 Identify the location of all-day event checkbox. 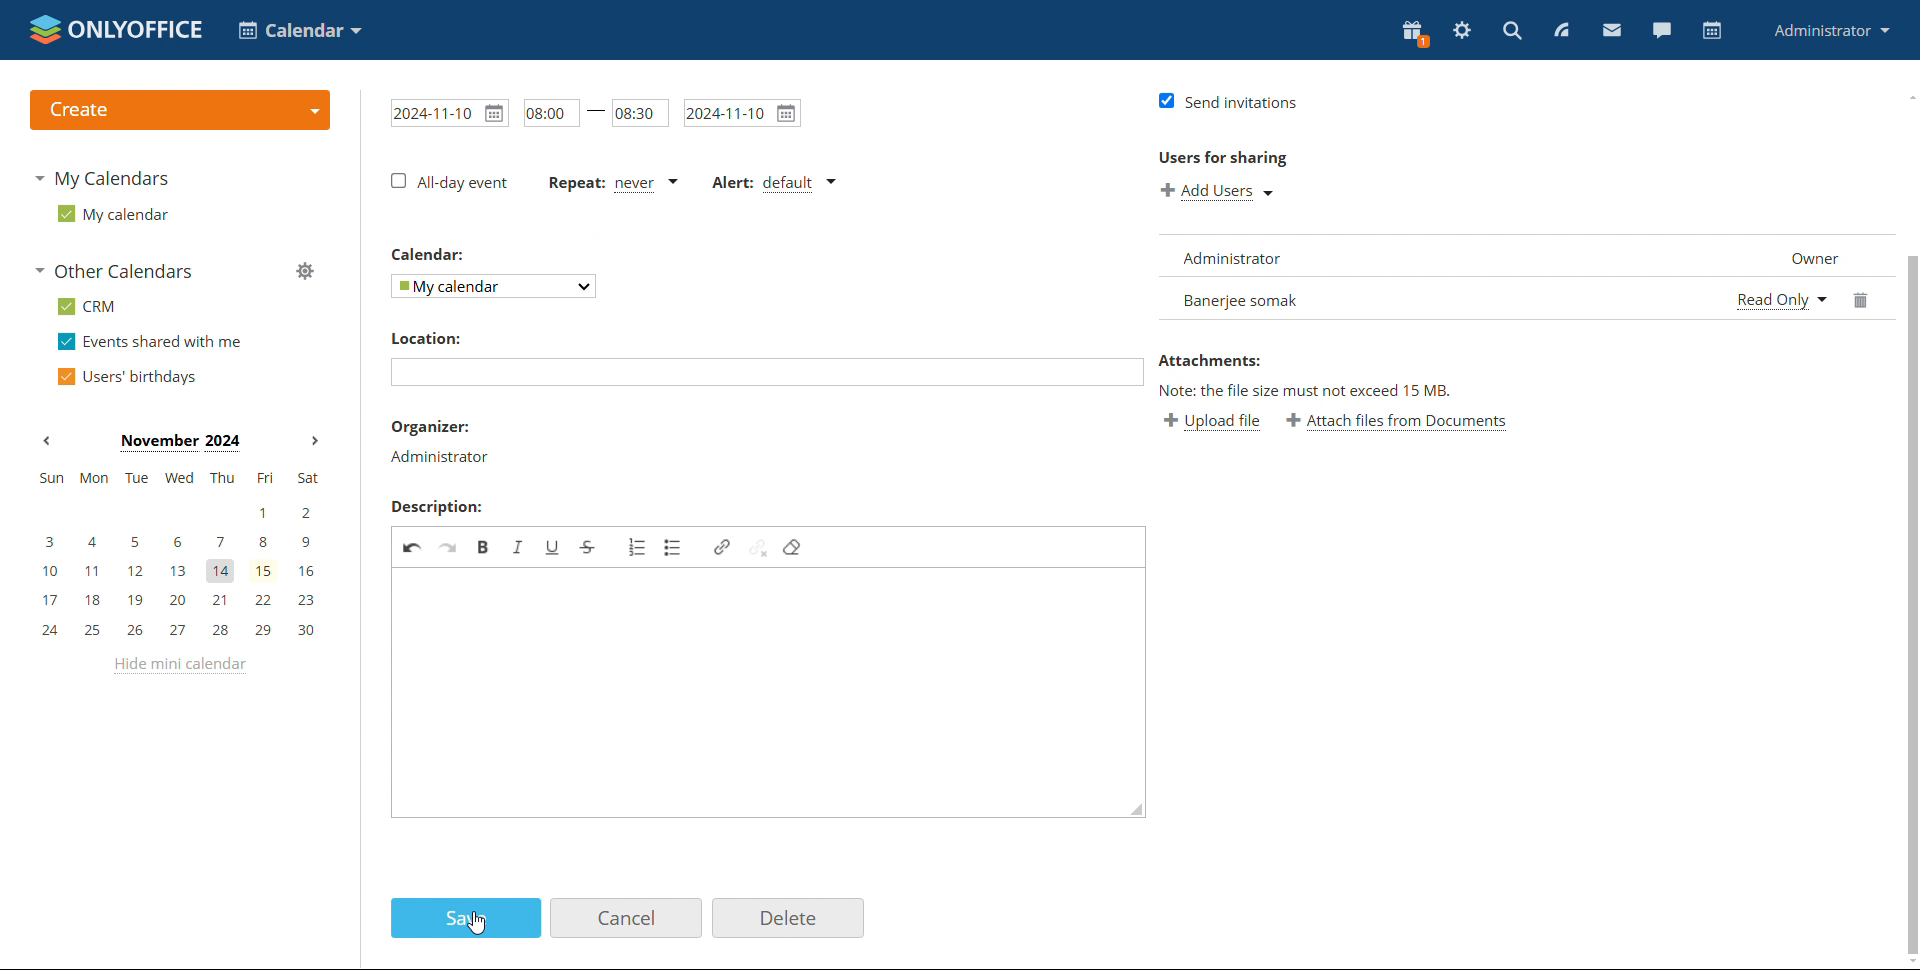
(449, 182).